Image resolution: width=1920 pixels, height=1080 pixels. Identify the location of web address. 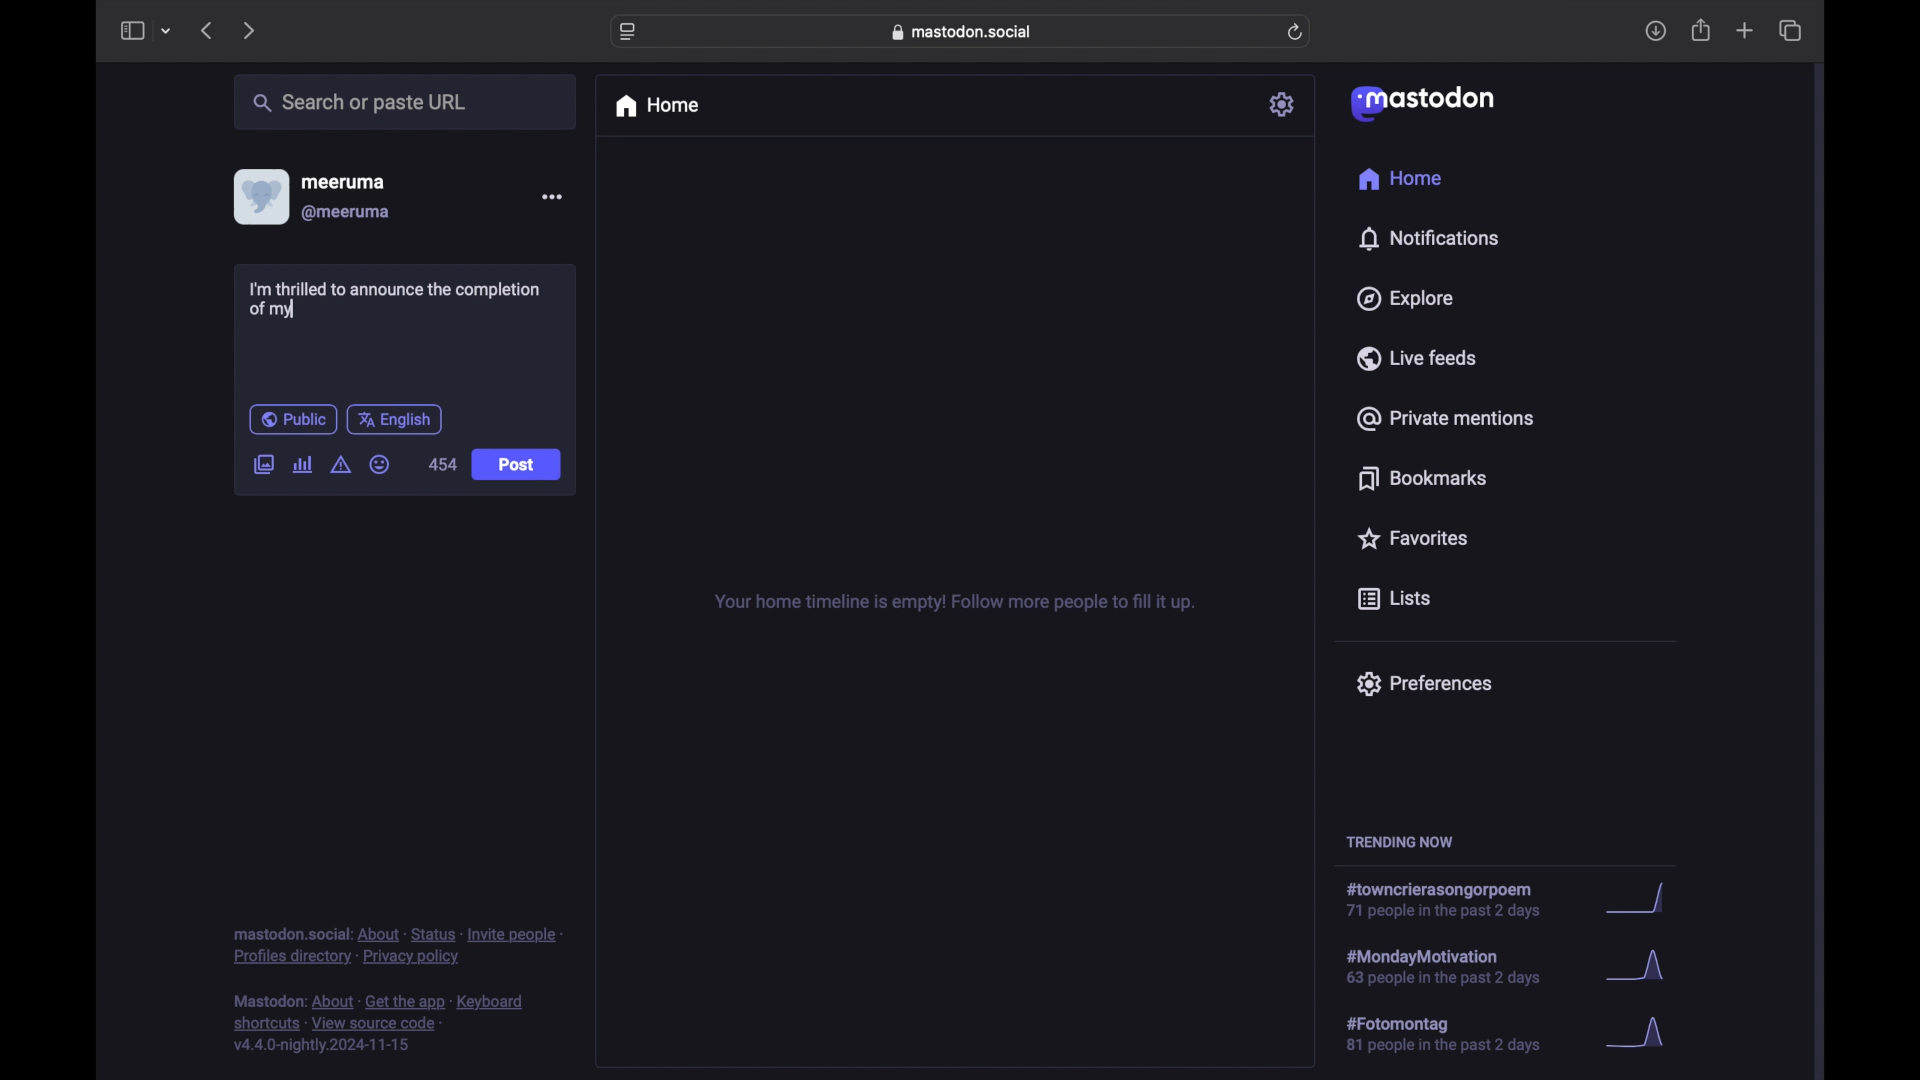
(962, 32).